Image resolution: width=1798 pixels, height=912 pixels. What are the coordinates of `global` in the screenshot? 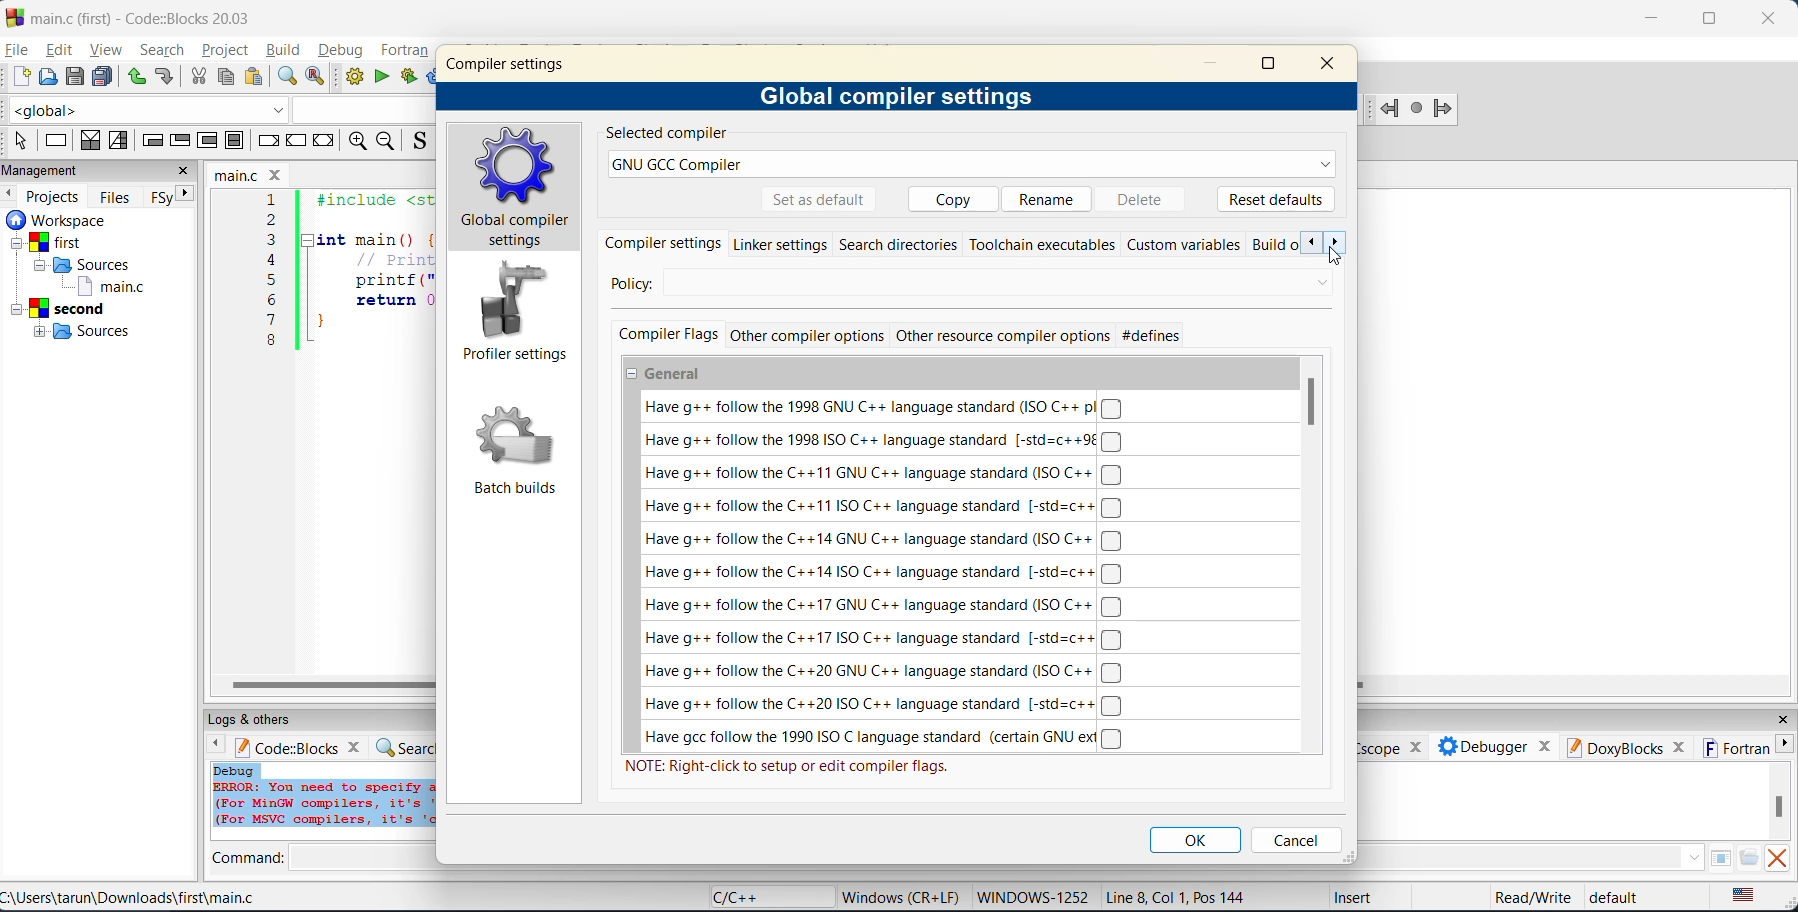 It's located at (150, 110).